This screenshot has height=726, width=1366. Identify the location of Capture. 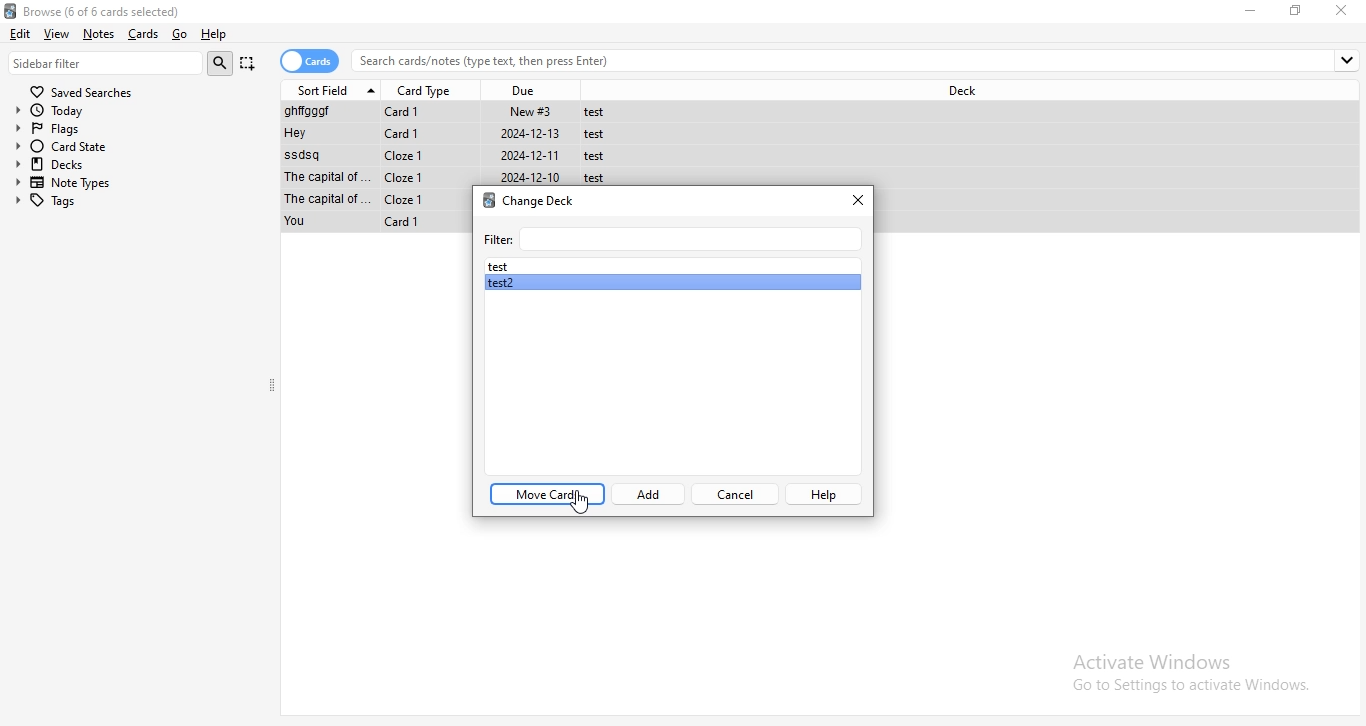
(248, 63).